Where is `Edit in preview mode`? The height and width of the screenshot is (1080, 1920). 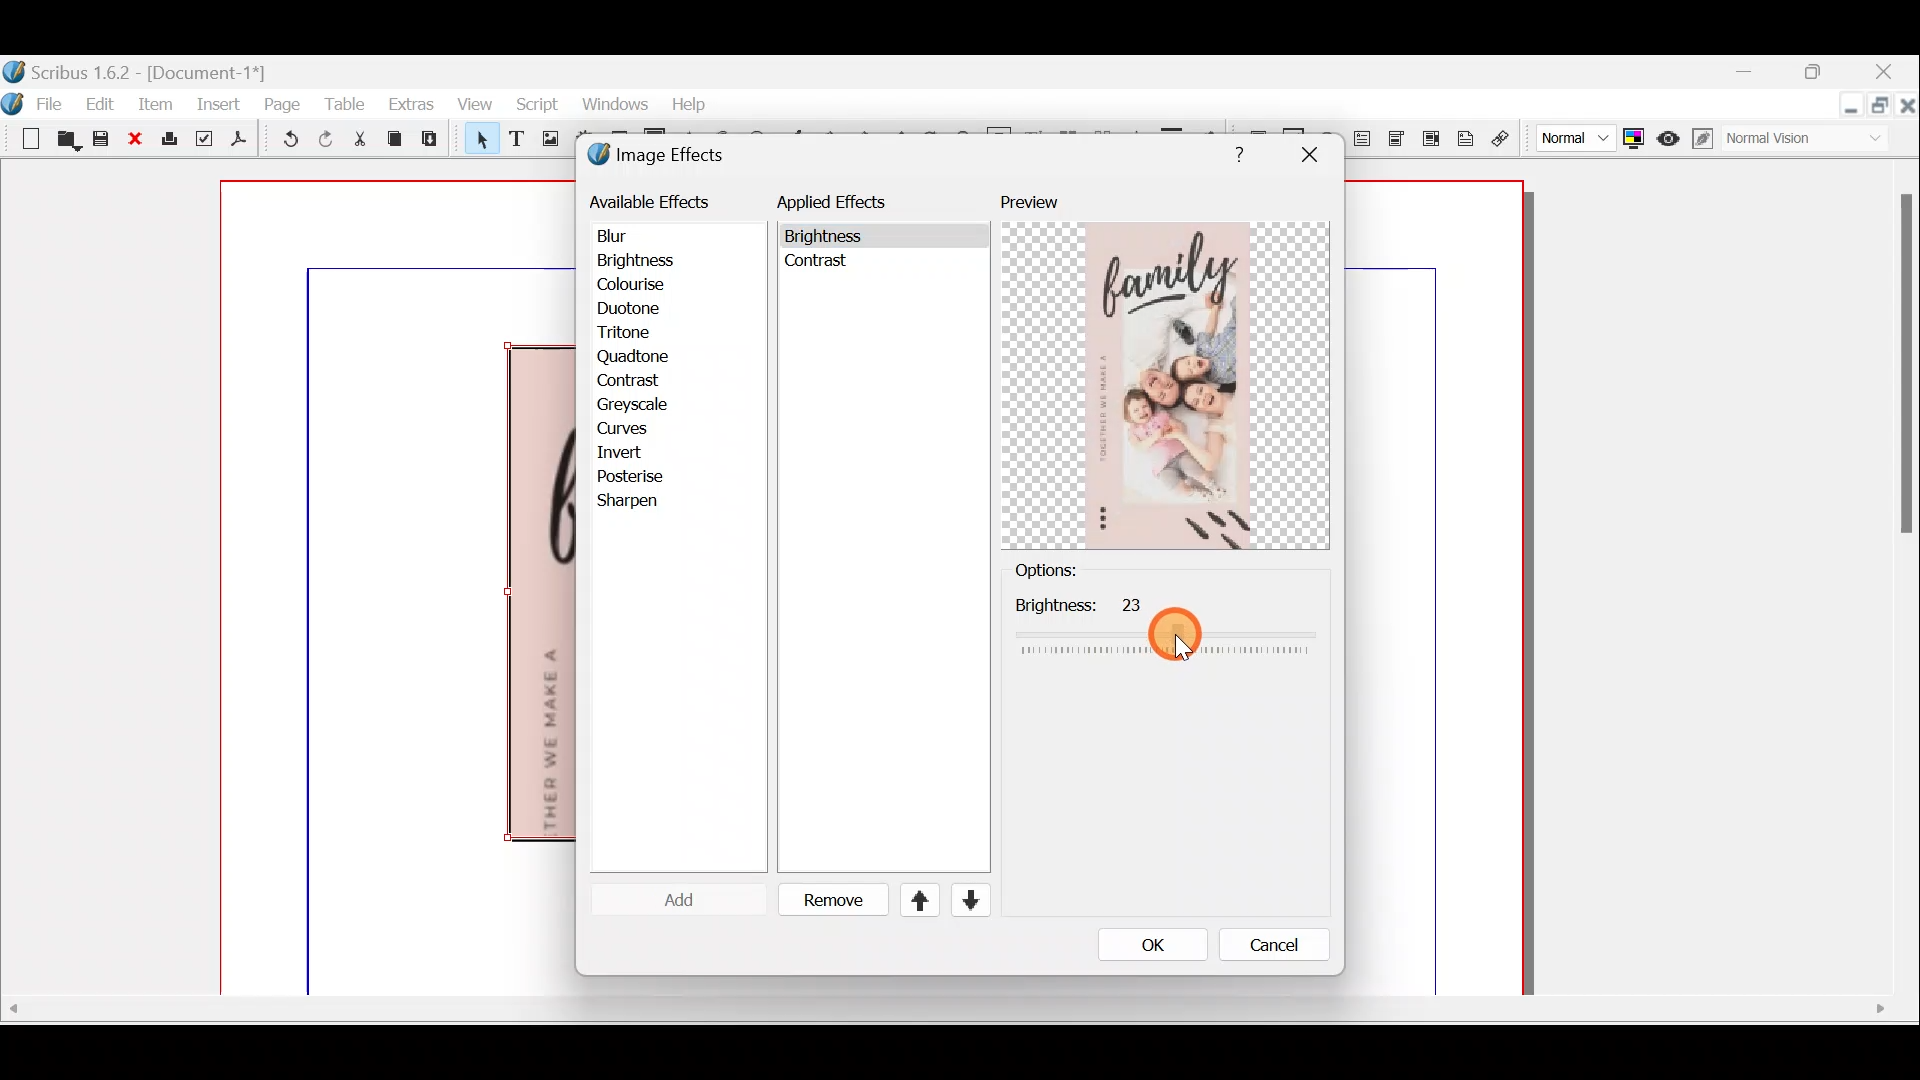 Edit in preview mode is located at coordinates (1705, 139).